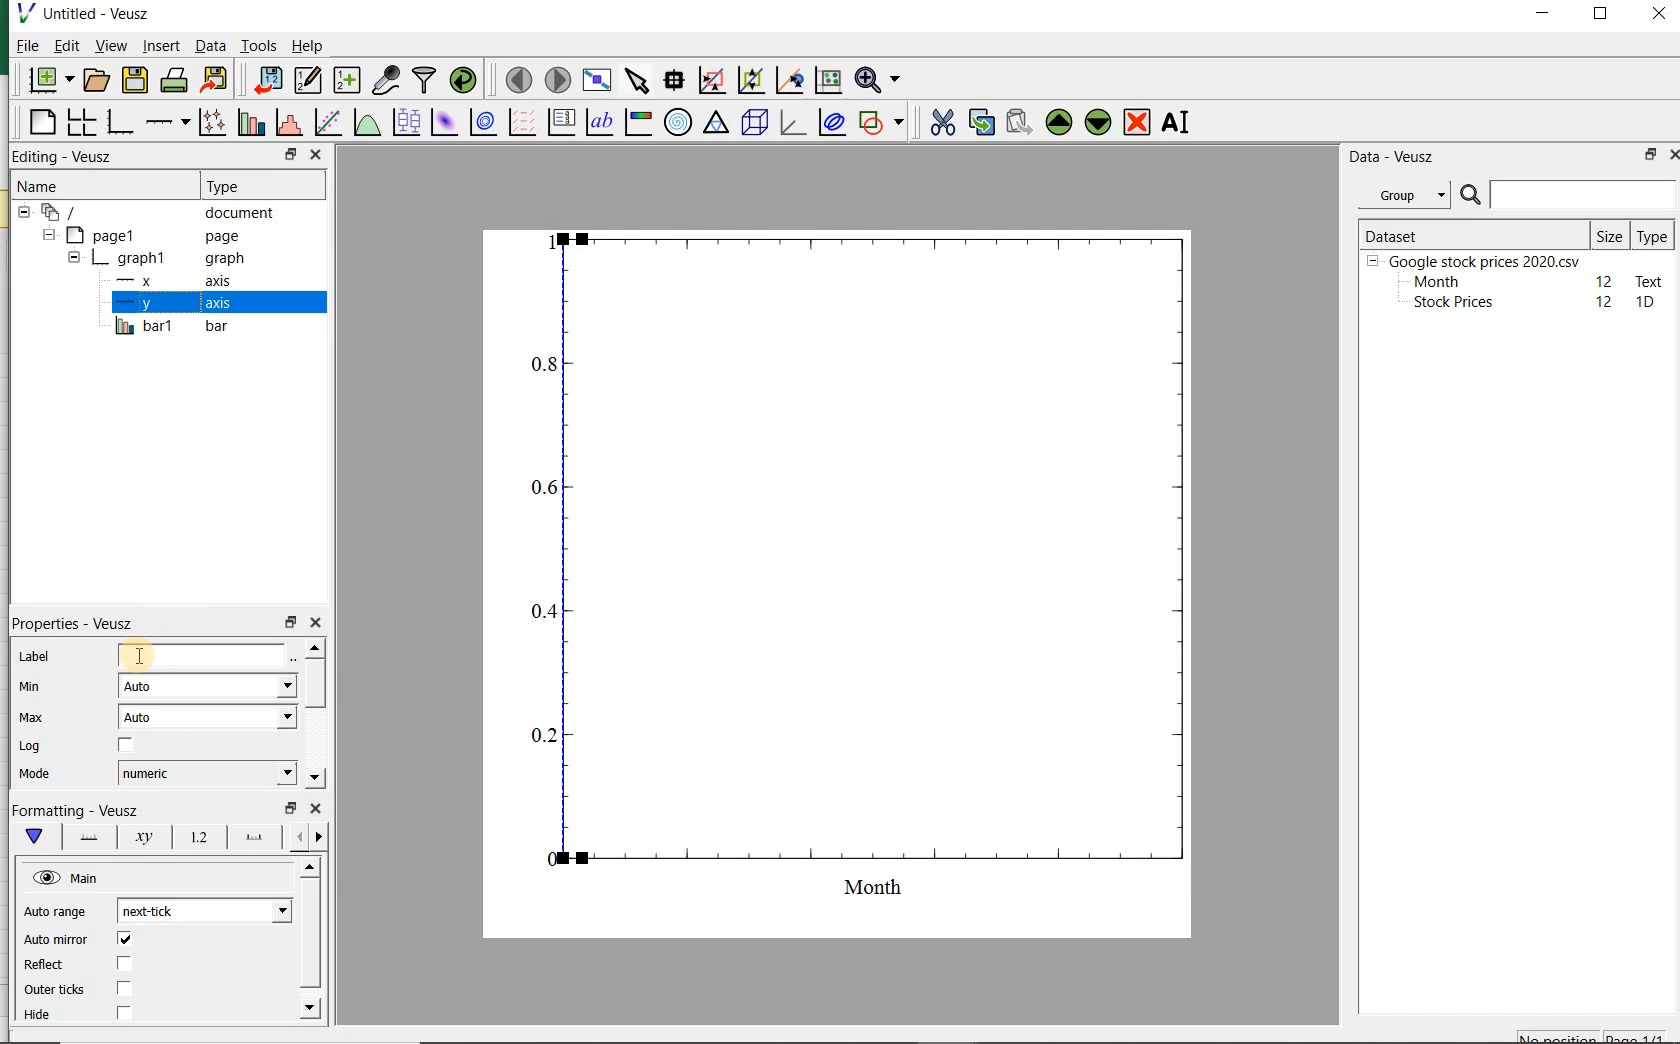 The image size is (1680, 1044). Describe the element at coordinates (317, 623) in the screenshot. I see `close` at that location.